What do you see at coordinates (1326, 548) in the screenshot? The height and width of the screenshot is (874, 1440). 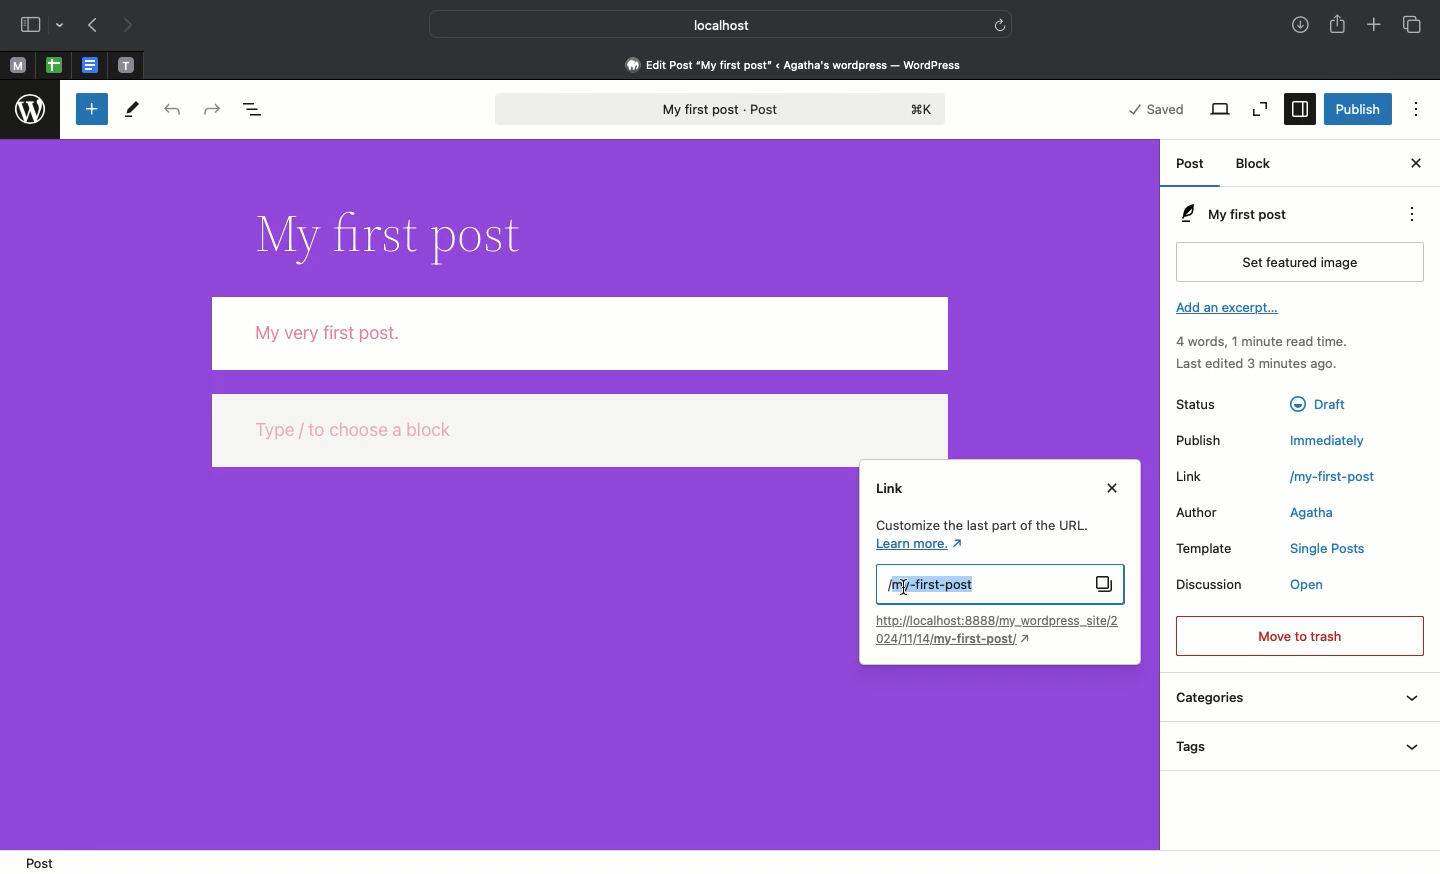 I see `Single Posts` at bounding box center [1326, 548].